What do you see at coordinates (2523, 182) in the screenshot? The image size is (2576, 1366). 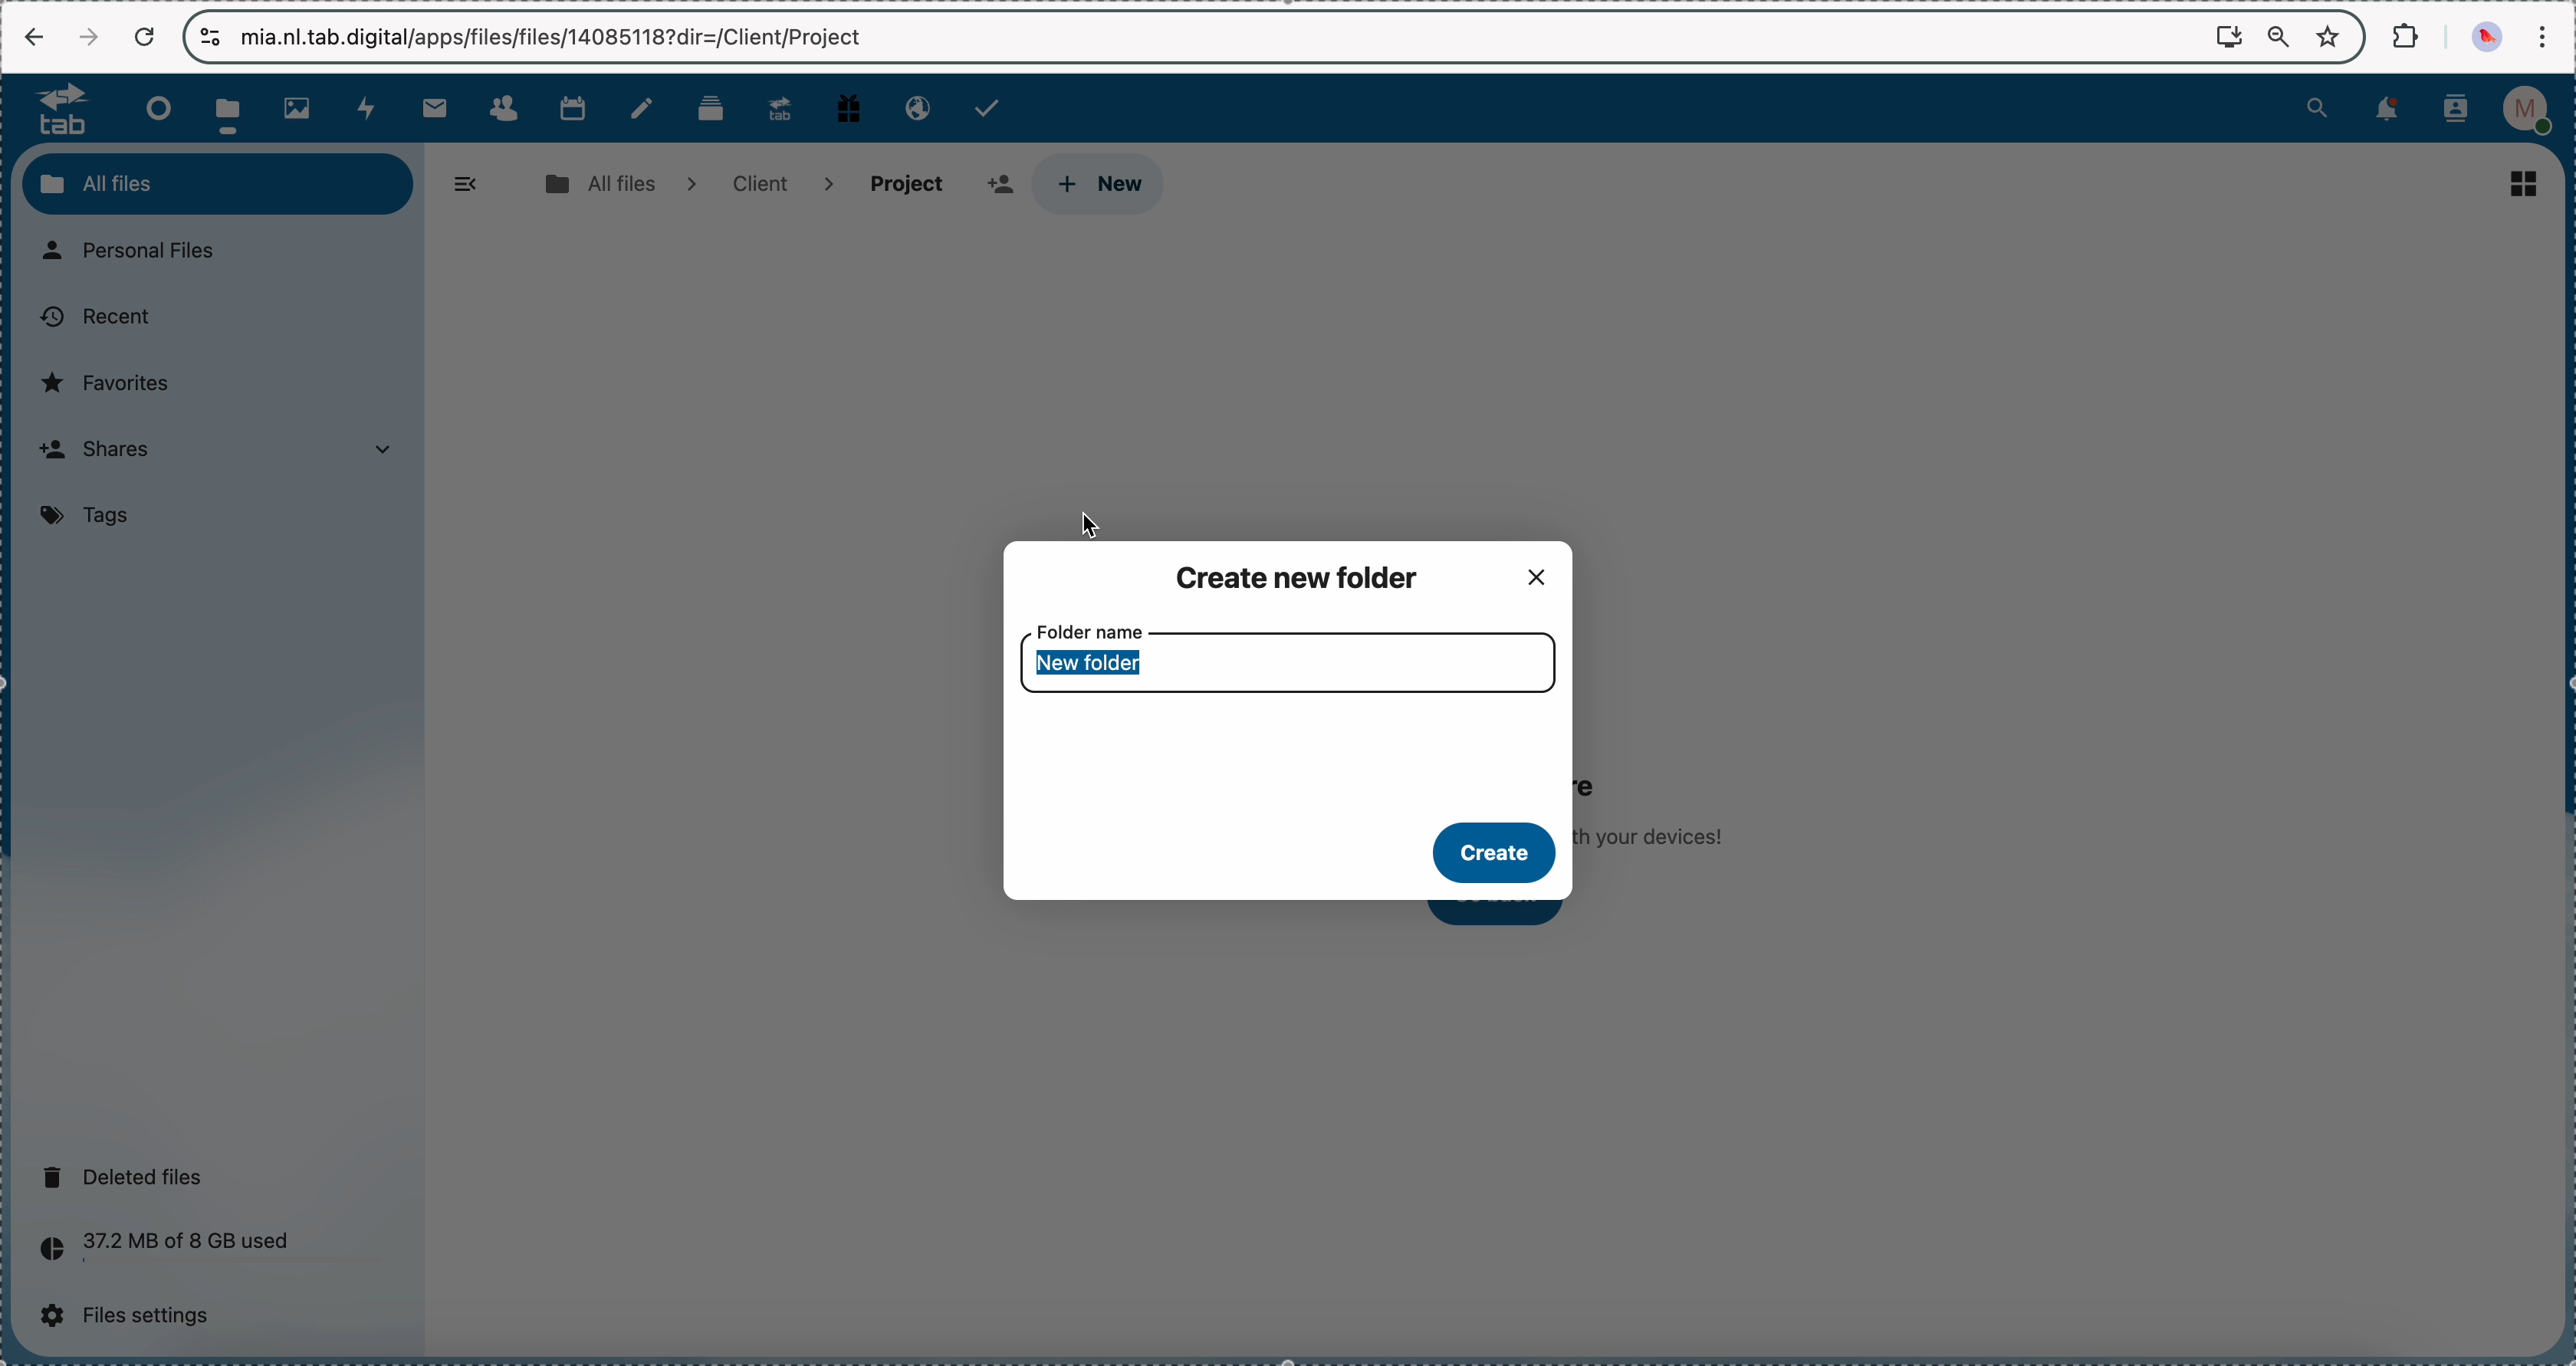 I see `list view` at bounding box center [2523, 182].